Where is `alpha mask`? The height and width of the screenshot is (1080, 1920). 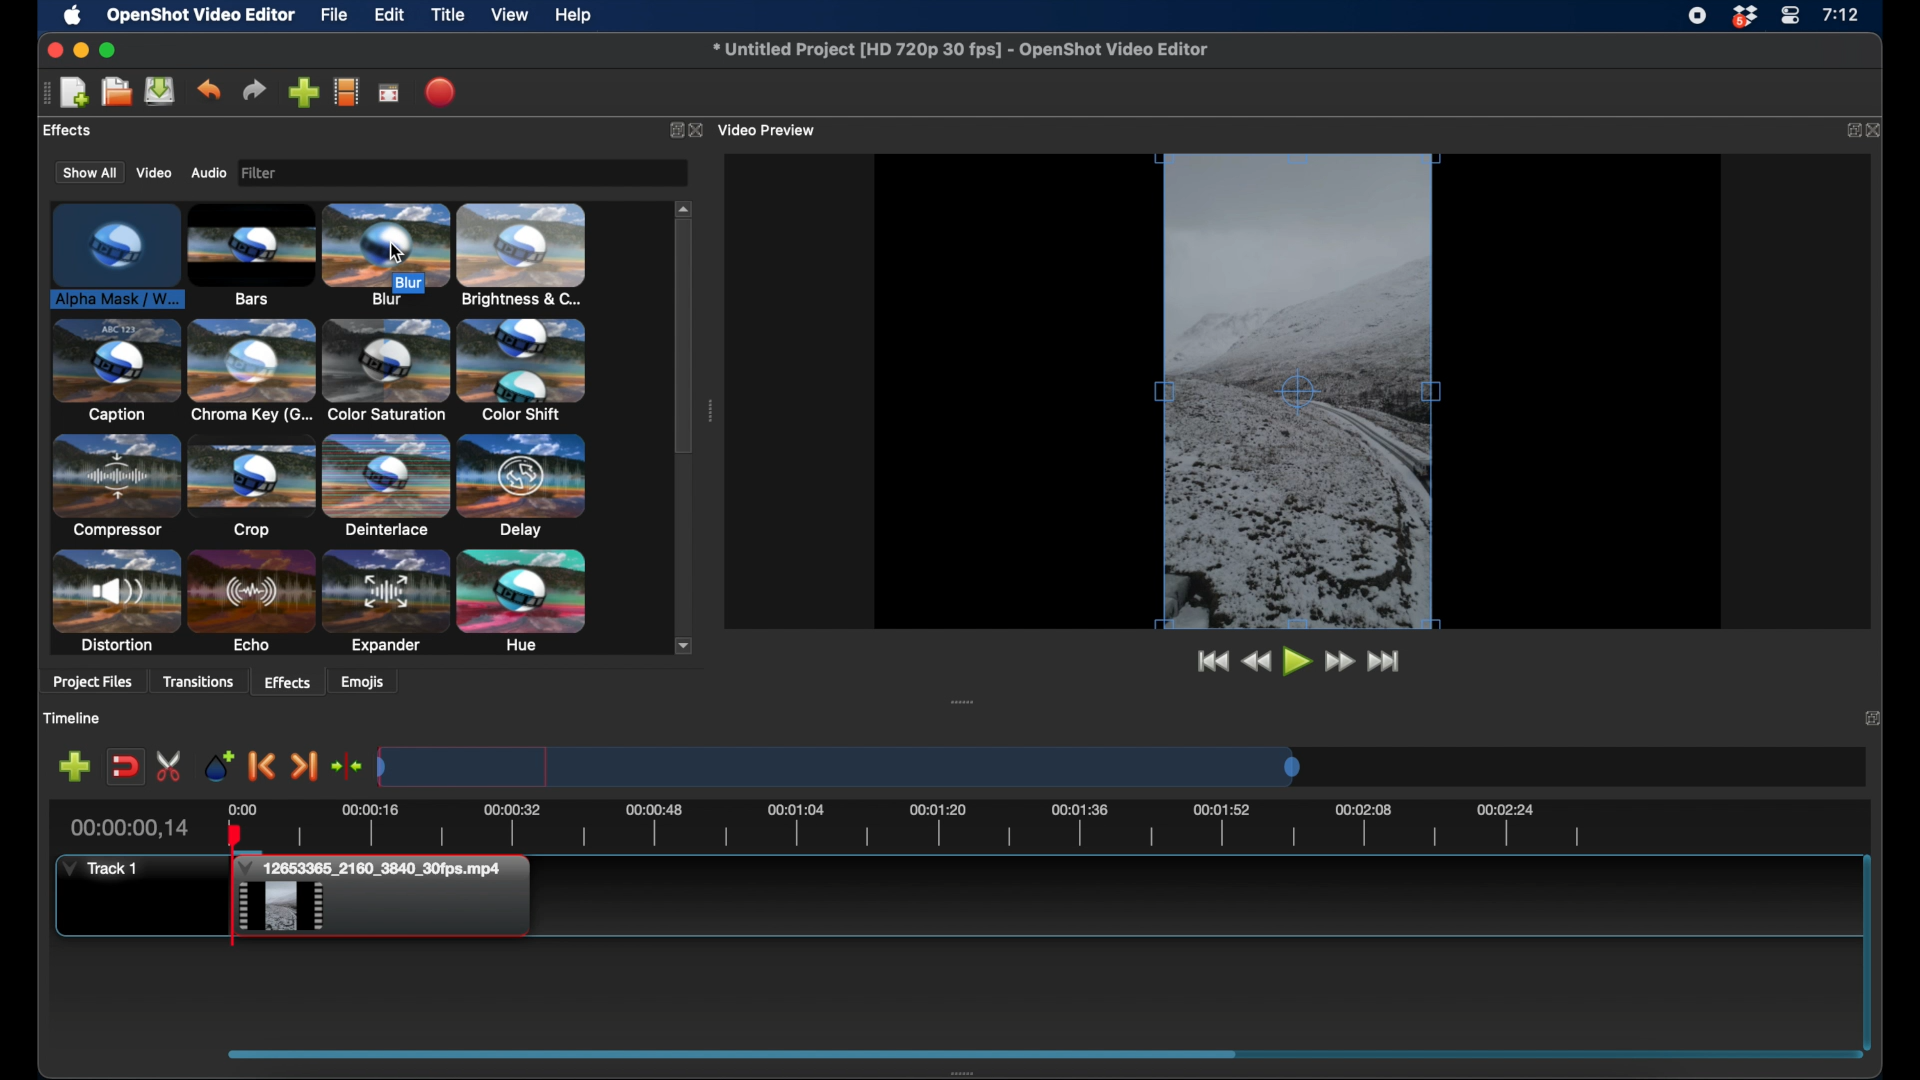
alpha mask is located at coordinates (114, 258).